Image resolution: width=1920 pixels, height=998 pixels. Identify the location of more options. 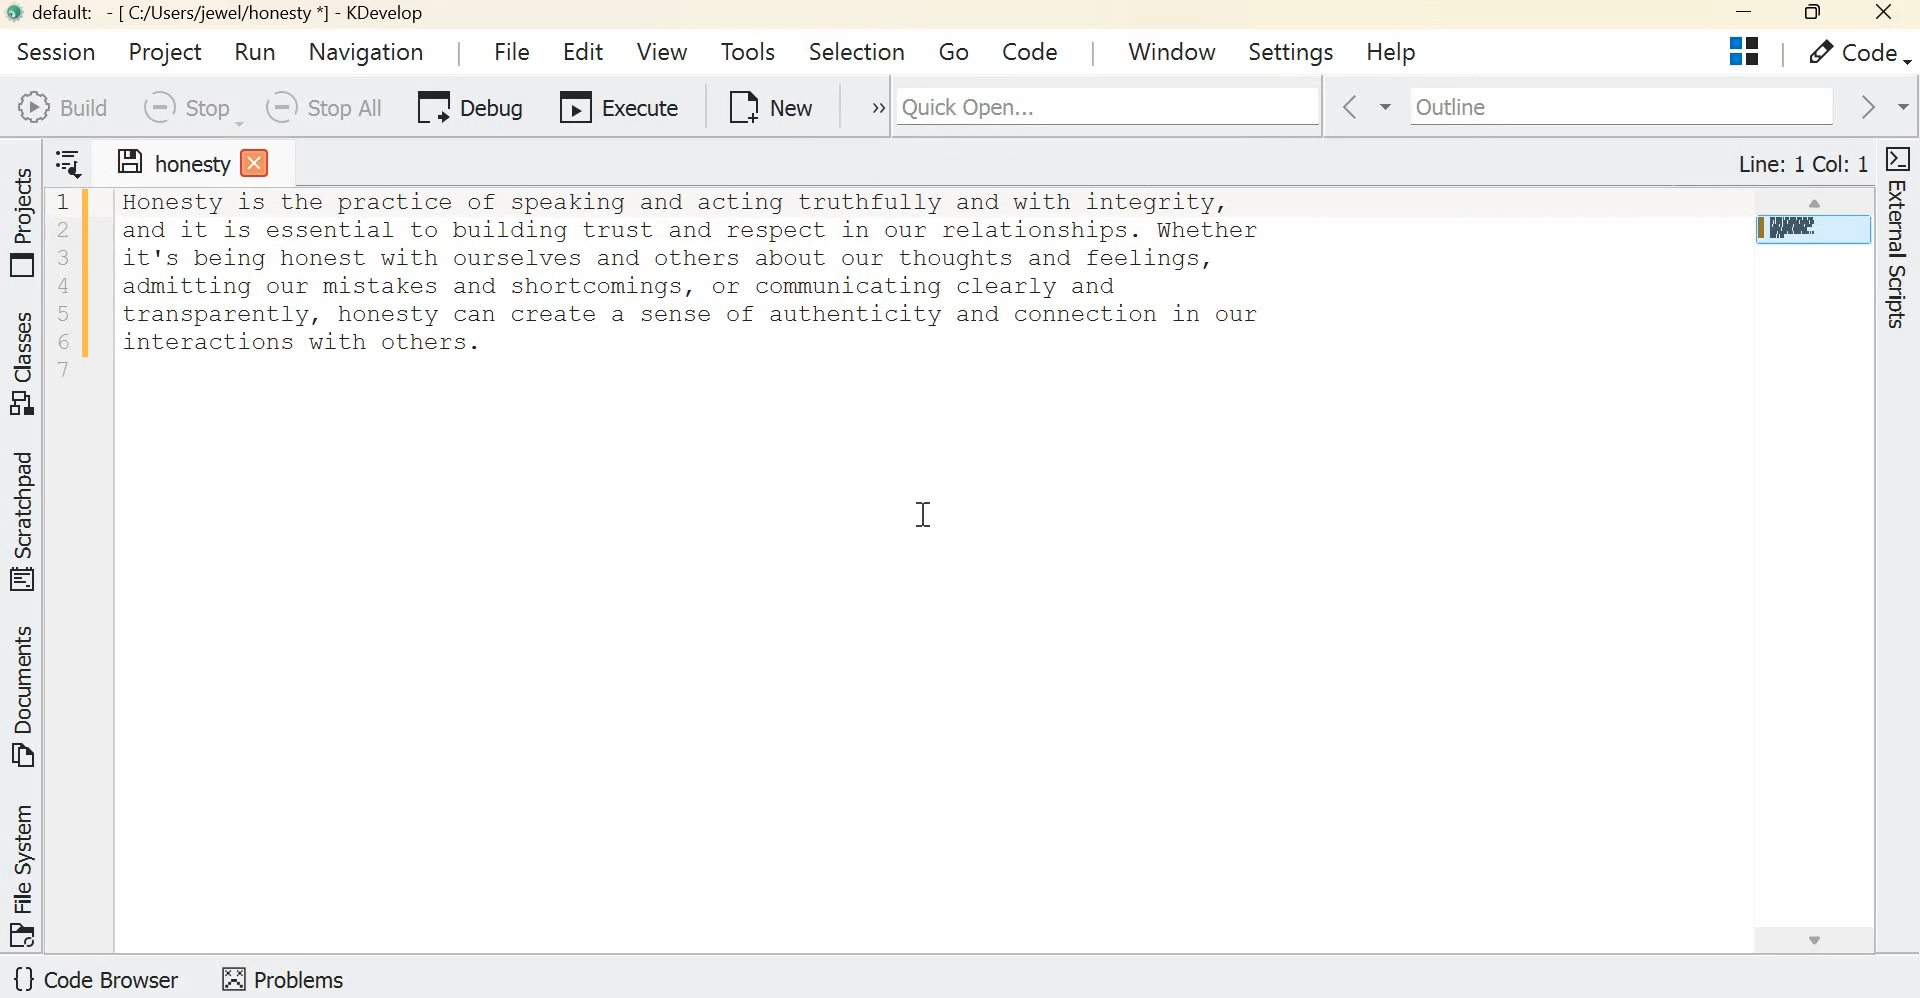
(864, 108).